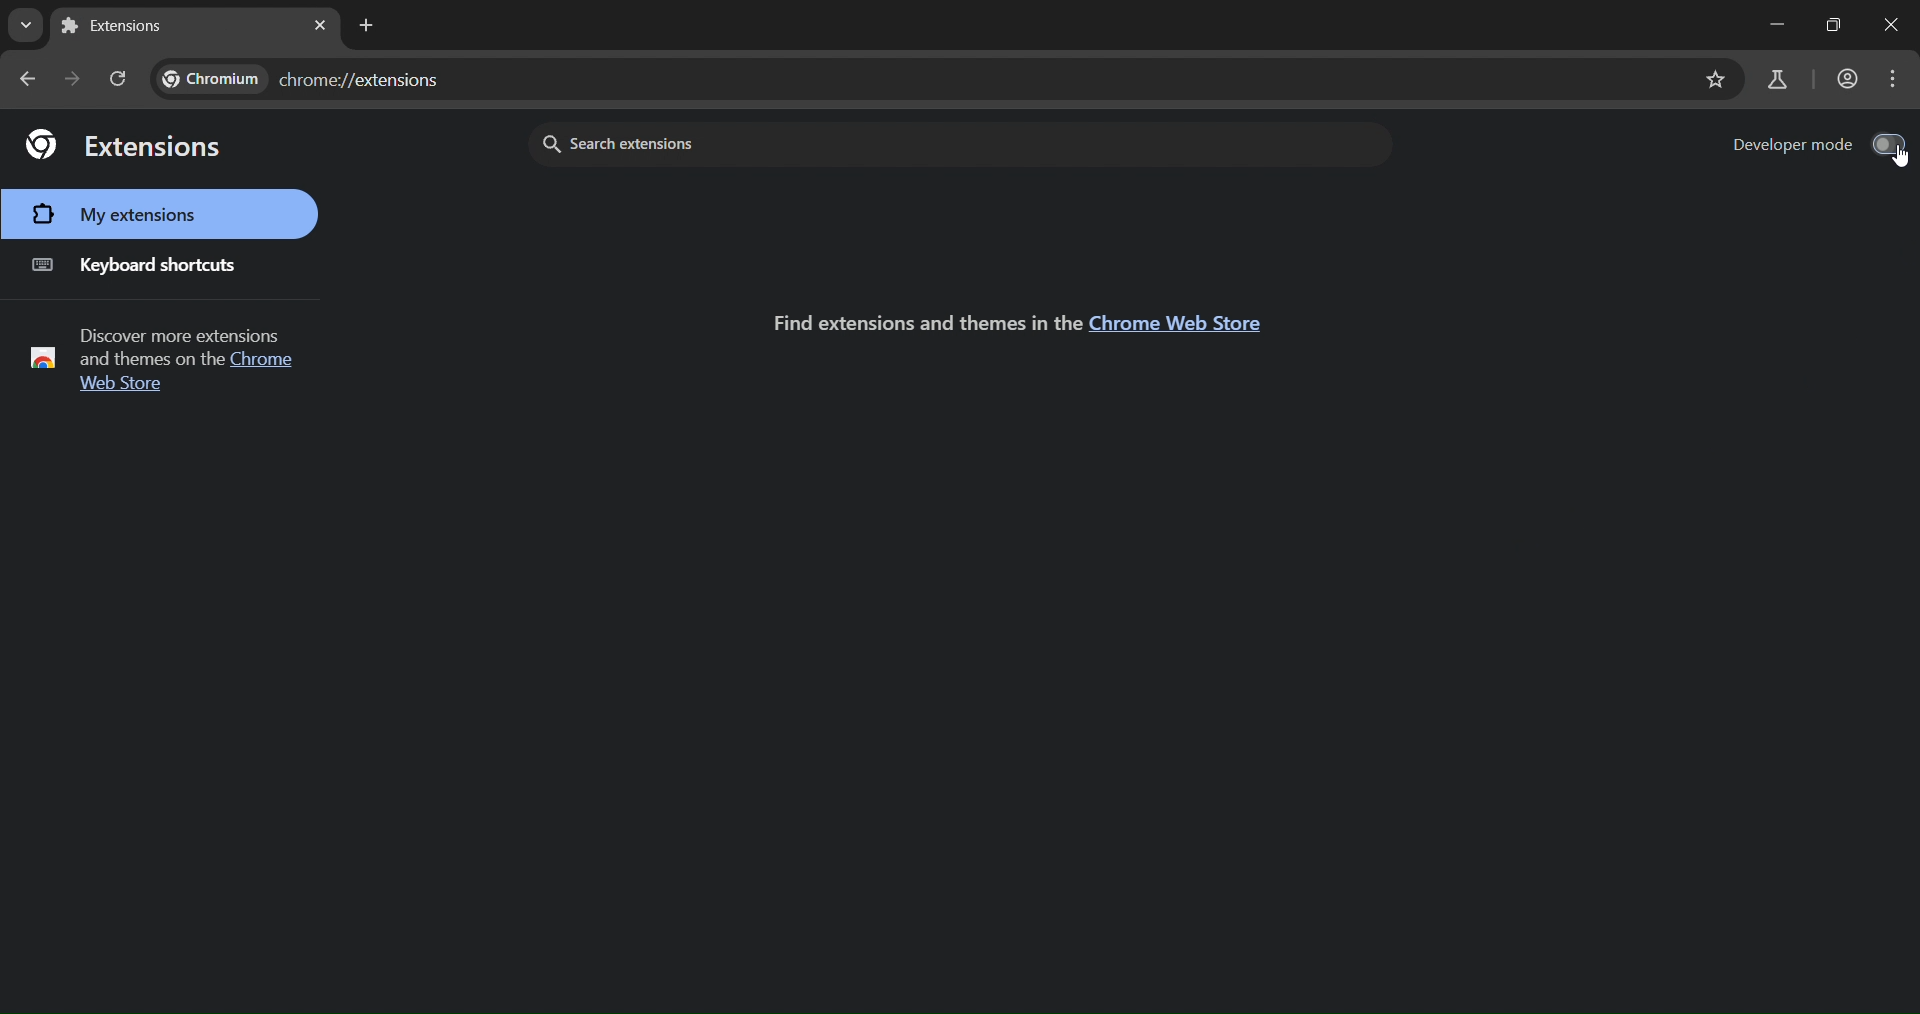 The width and height of the screenshot is (1920, 1014). What do you see at coordinates (140, 265) in the screenshot?
I see `keyboard shortcuts` at bounding box center [140, 265].